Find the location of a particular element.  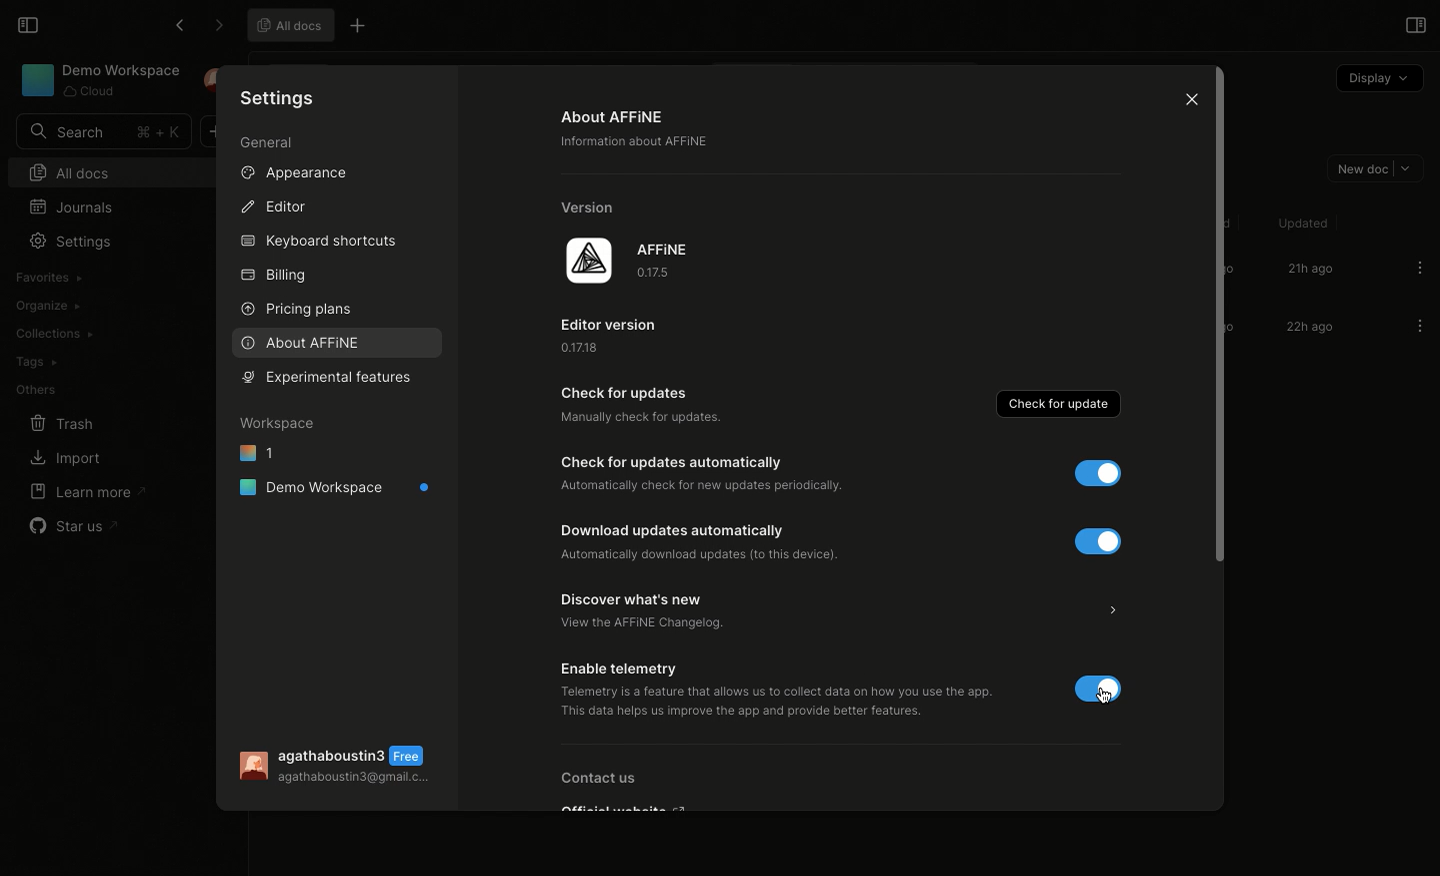

Tags is located at coordinates (35, 362).